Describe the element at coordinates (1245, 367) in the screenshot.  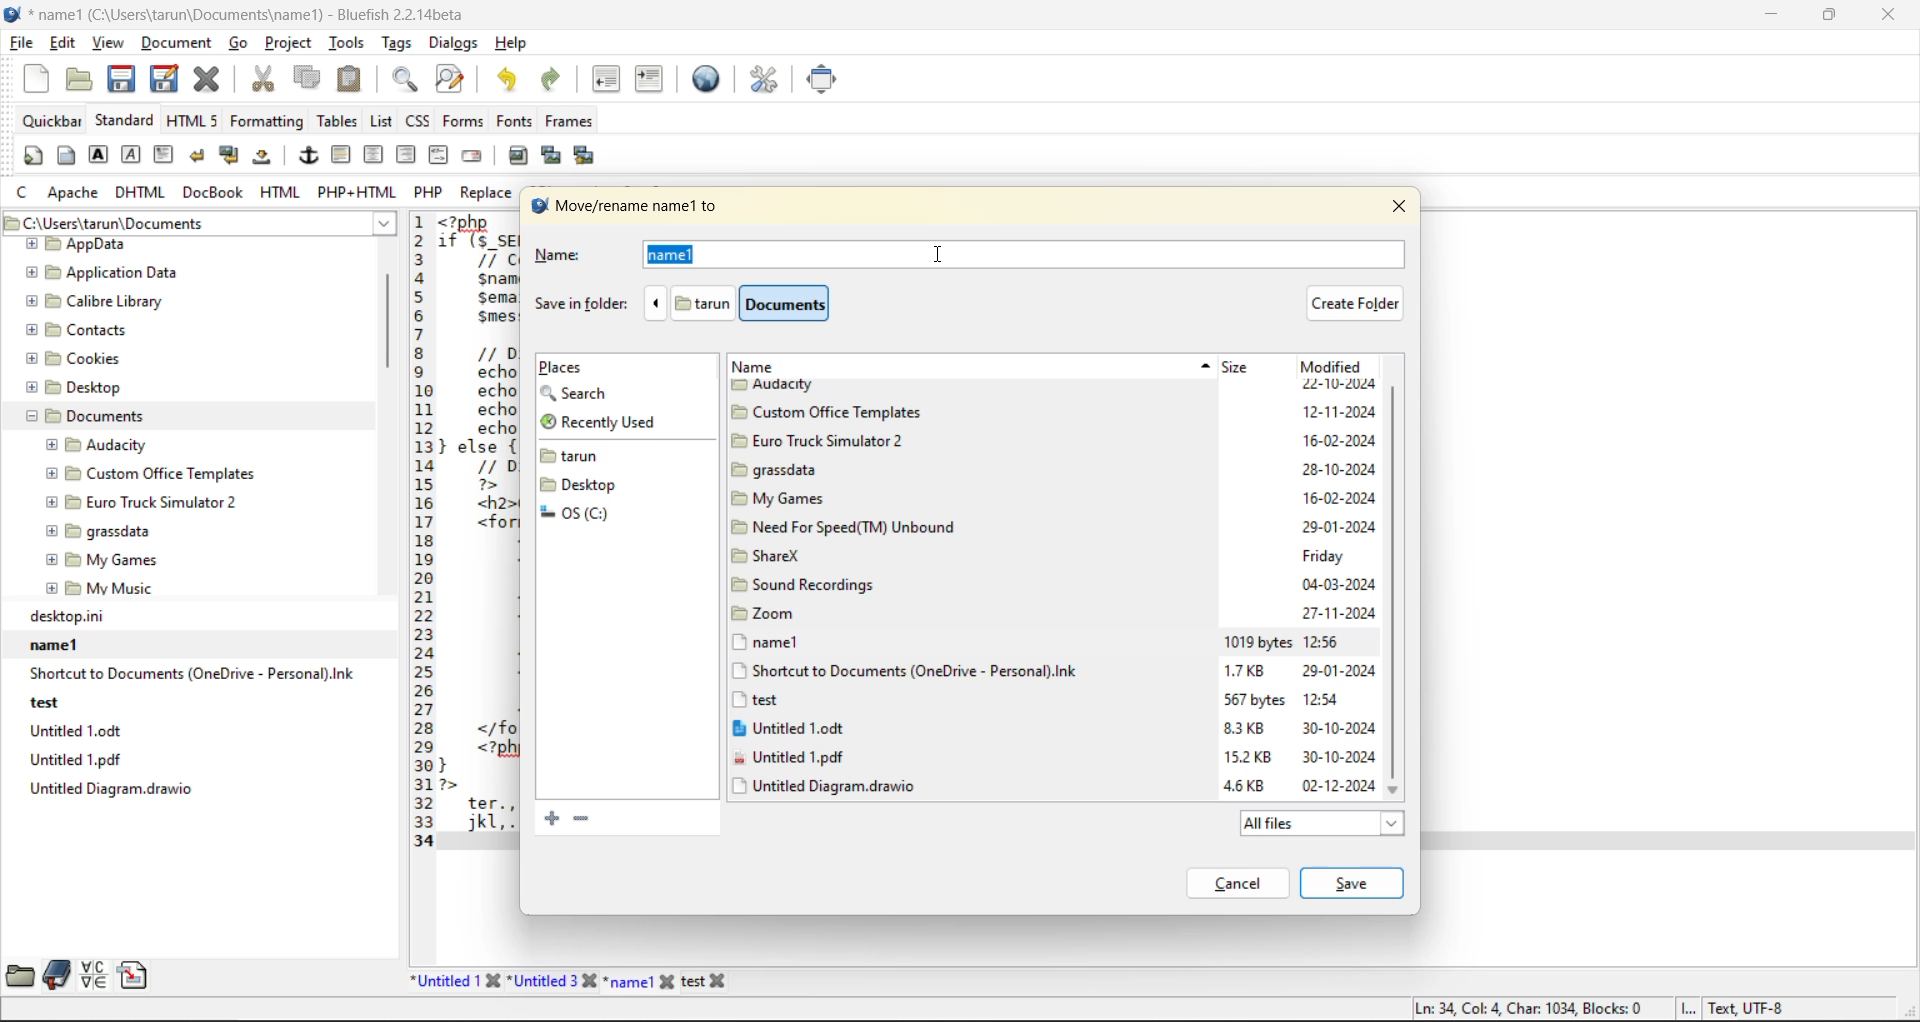
I see `size` at that location.